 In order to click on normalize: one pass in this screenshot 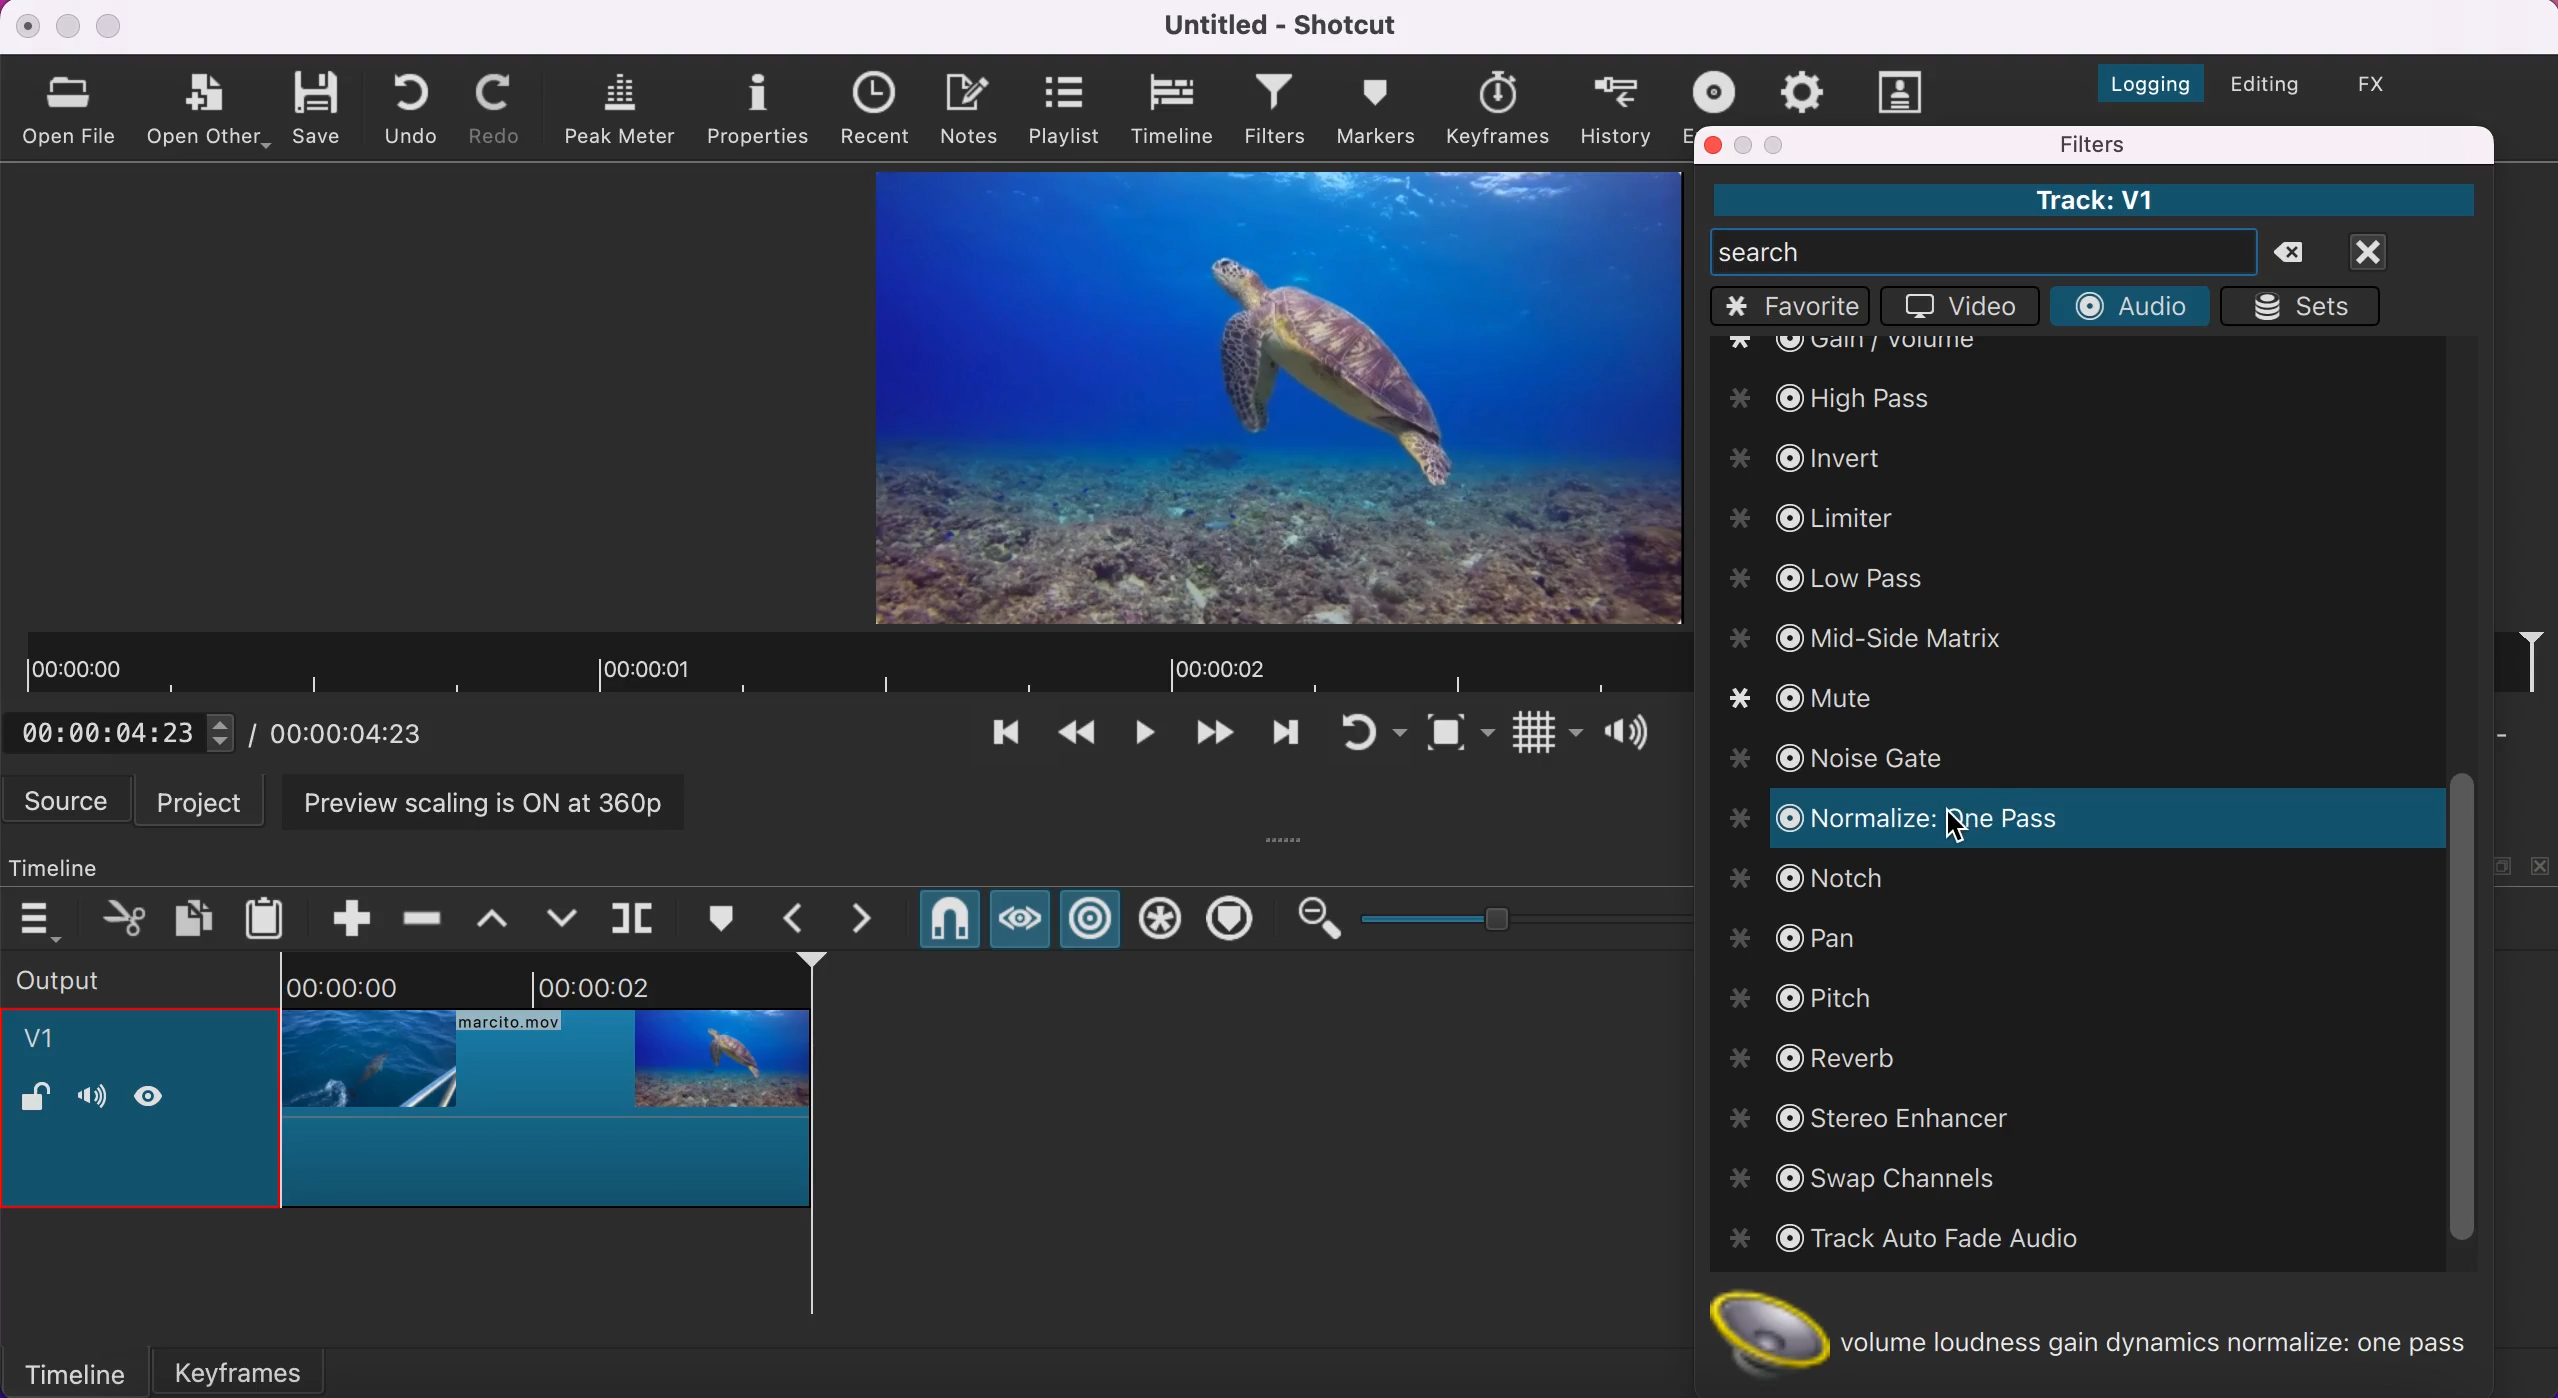, I will do `click(1922, 817)`.